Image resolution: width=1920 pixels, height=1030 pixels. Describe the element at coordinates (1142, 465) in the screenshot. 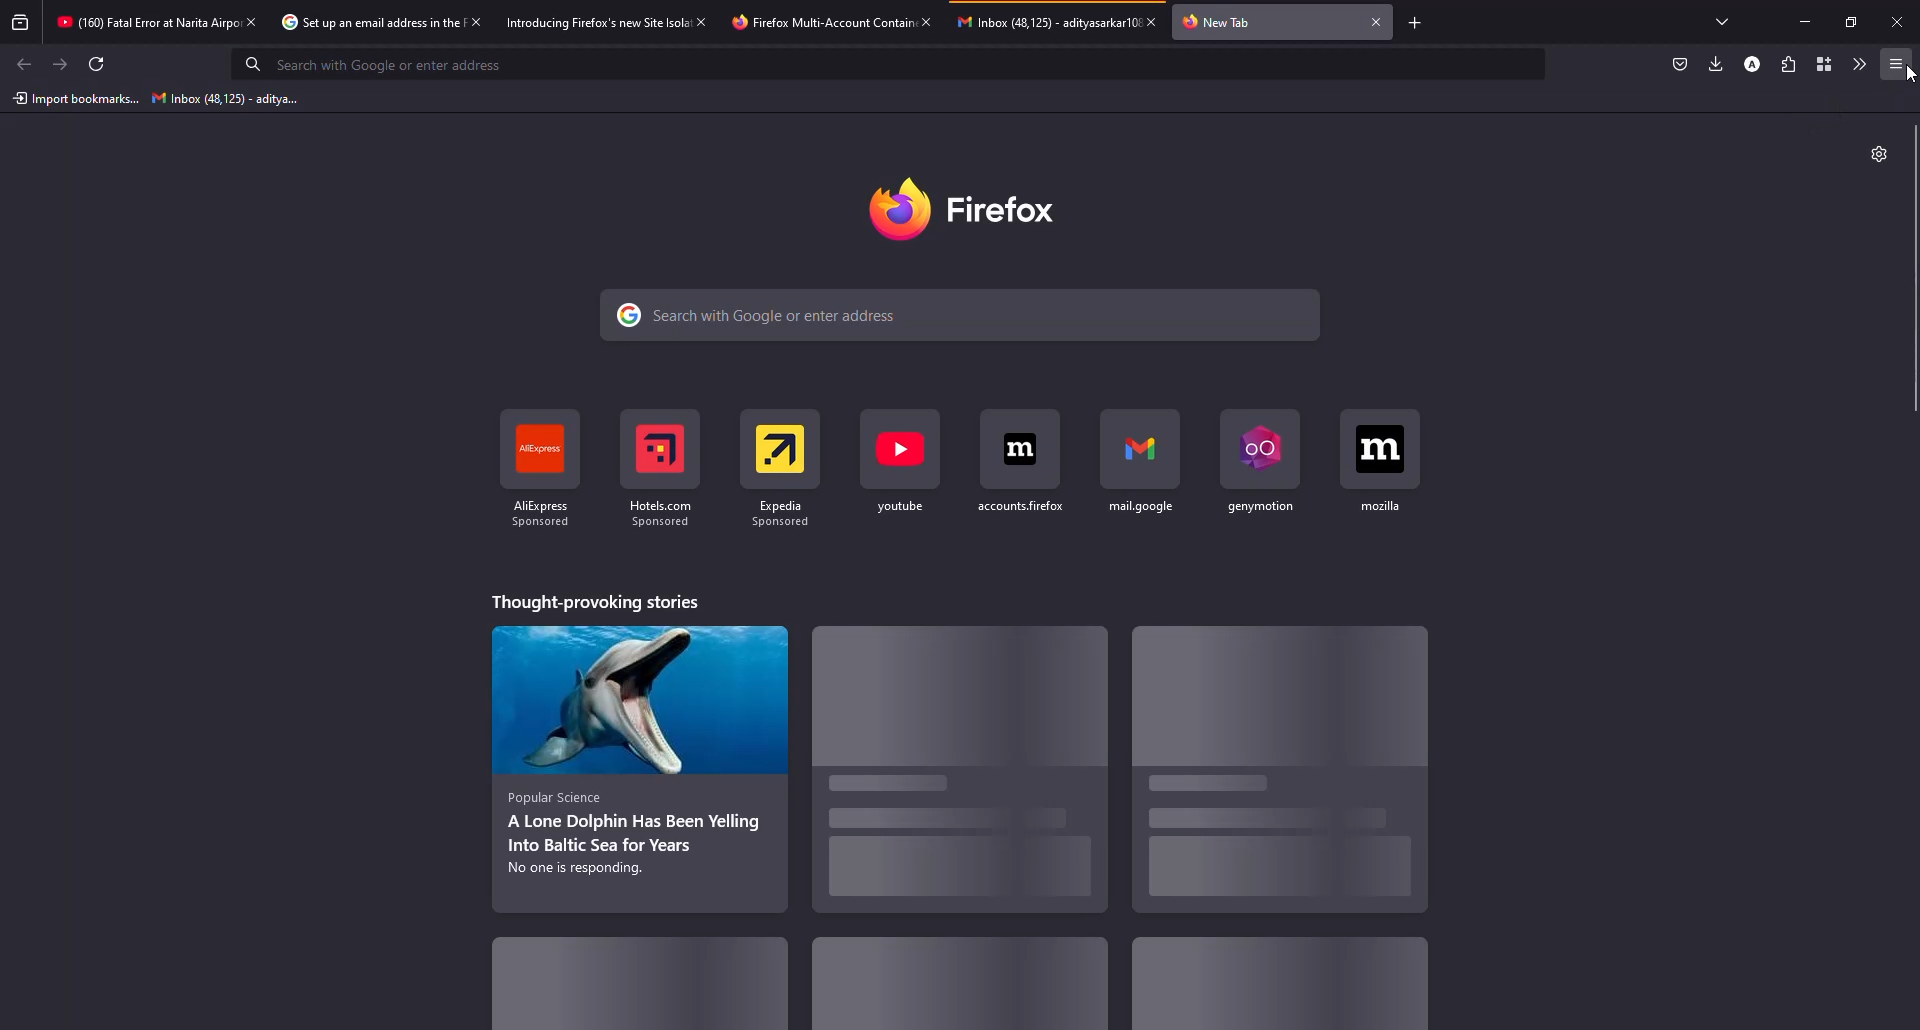

I see `shortcut` at that location.